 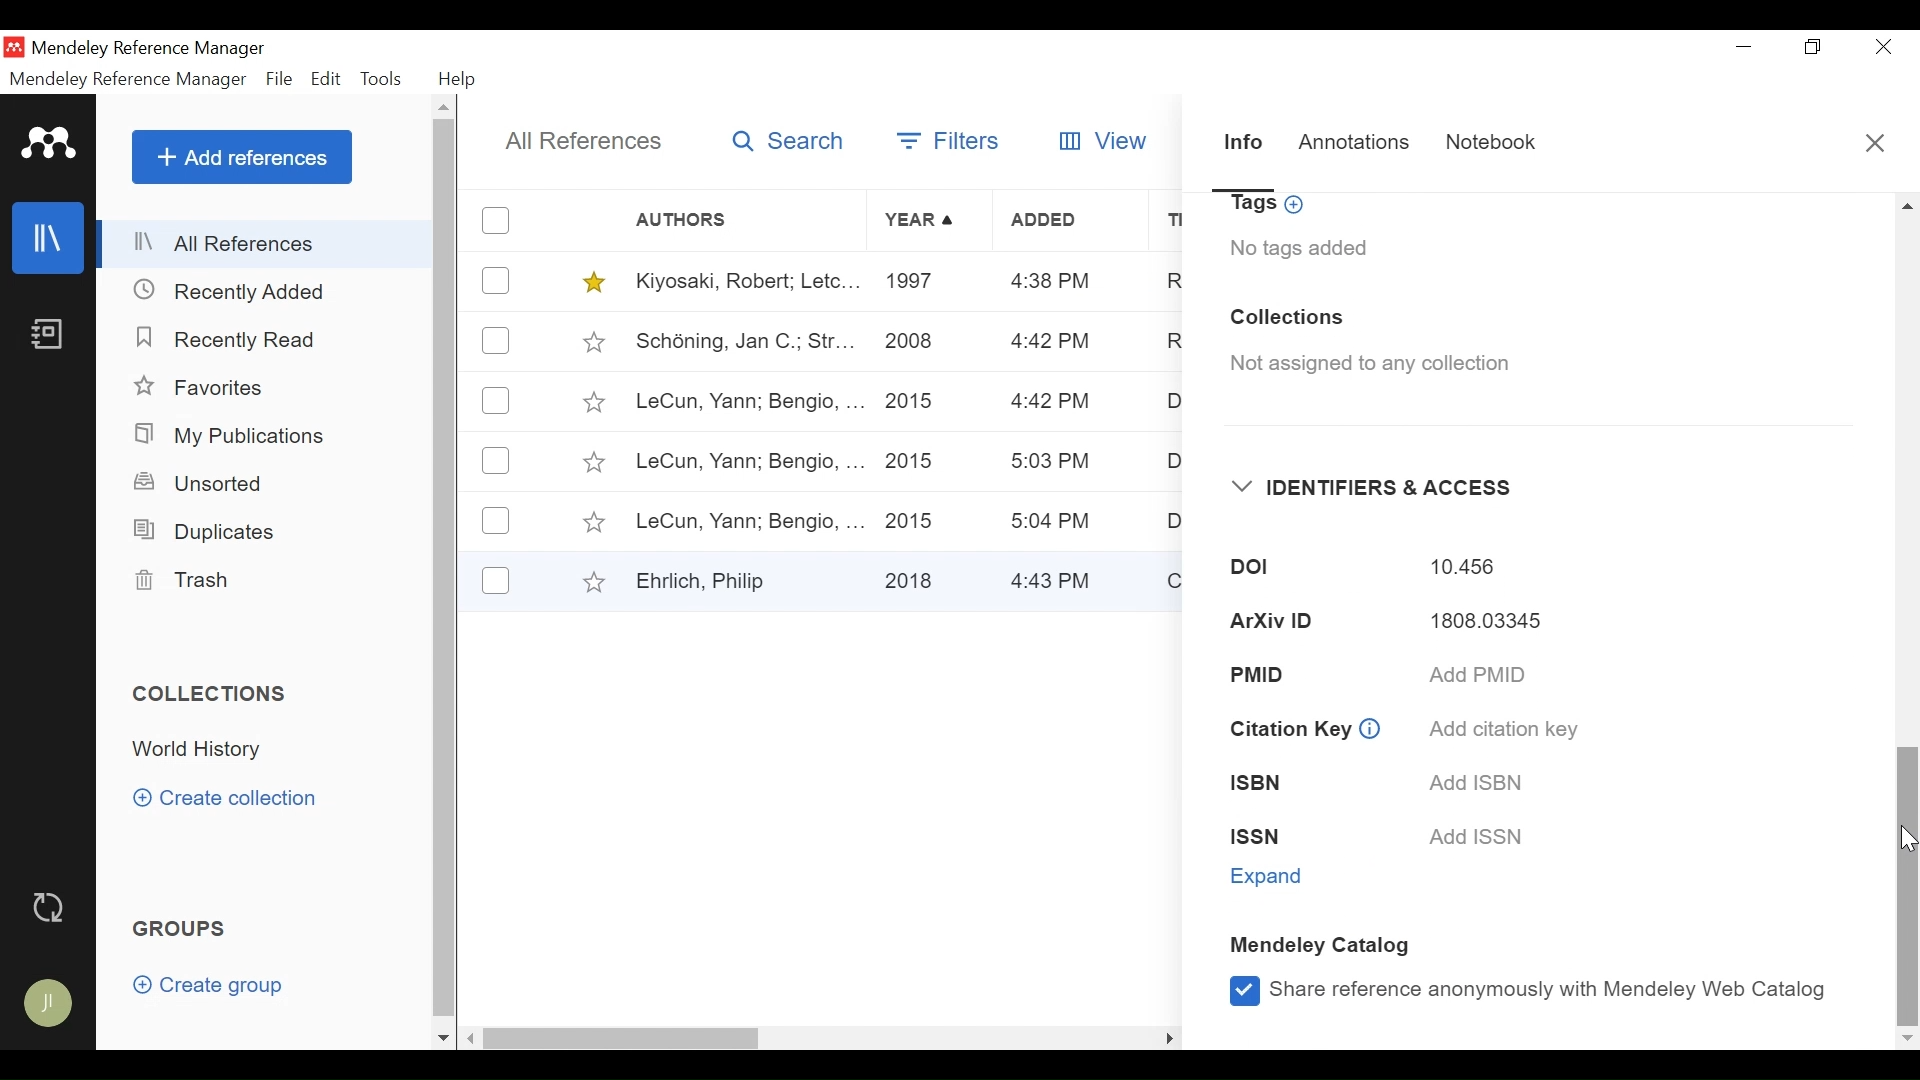 I want to click on ArXiv ID, so click(x=1264, y=623).